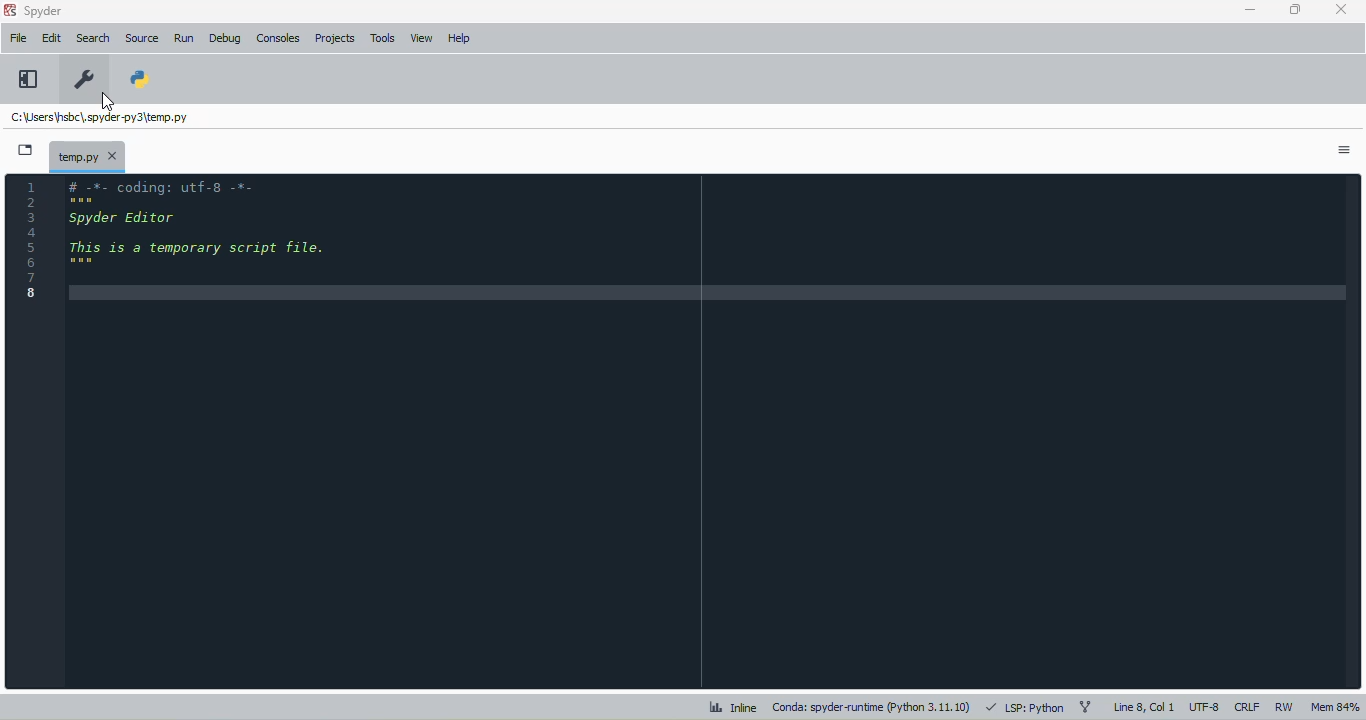 This screenshot has width=1366, height=720. I want to click on source, so click(141, 39).